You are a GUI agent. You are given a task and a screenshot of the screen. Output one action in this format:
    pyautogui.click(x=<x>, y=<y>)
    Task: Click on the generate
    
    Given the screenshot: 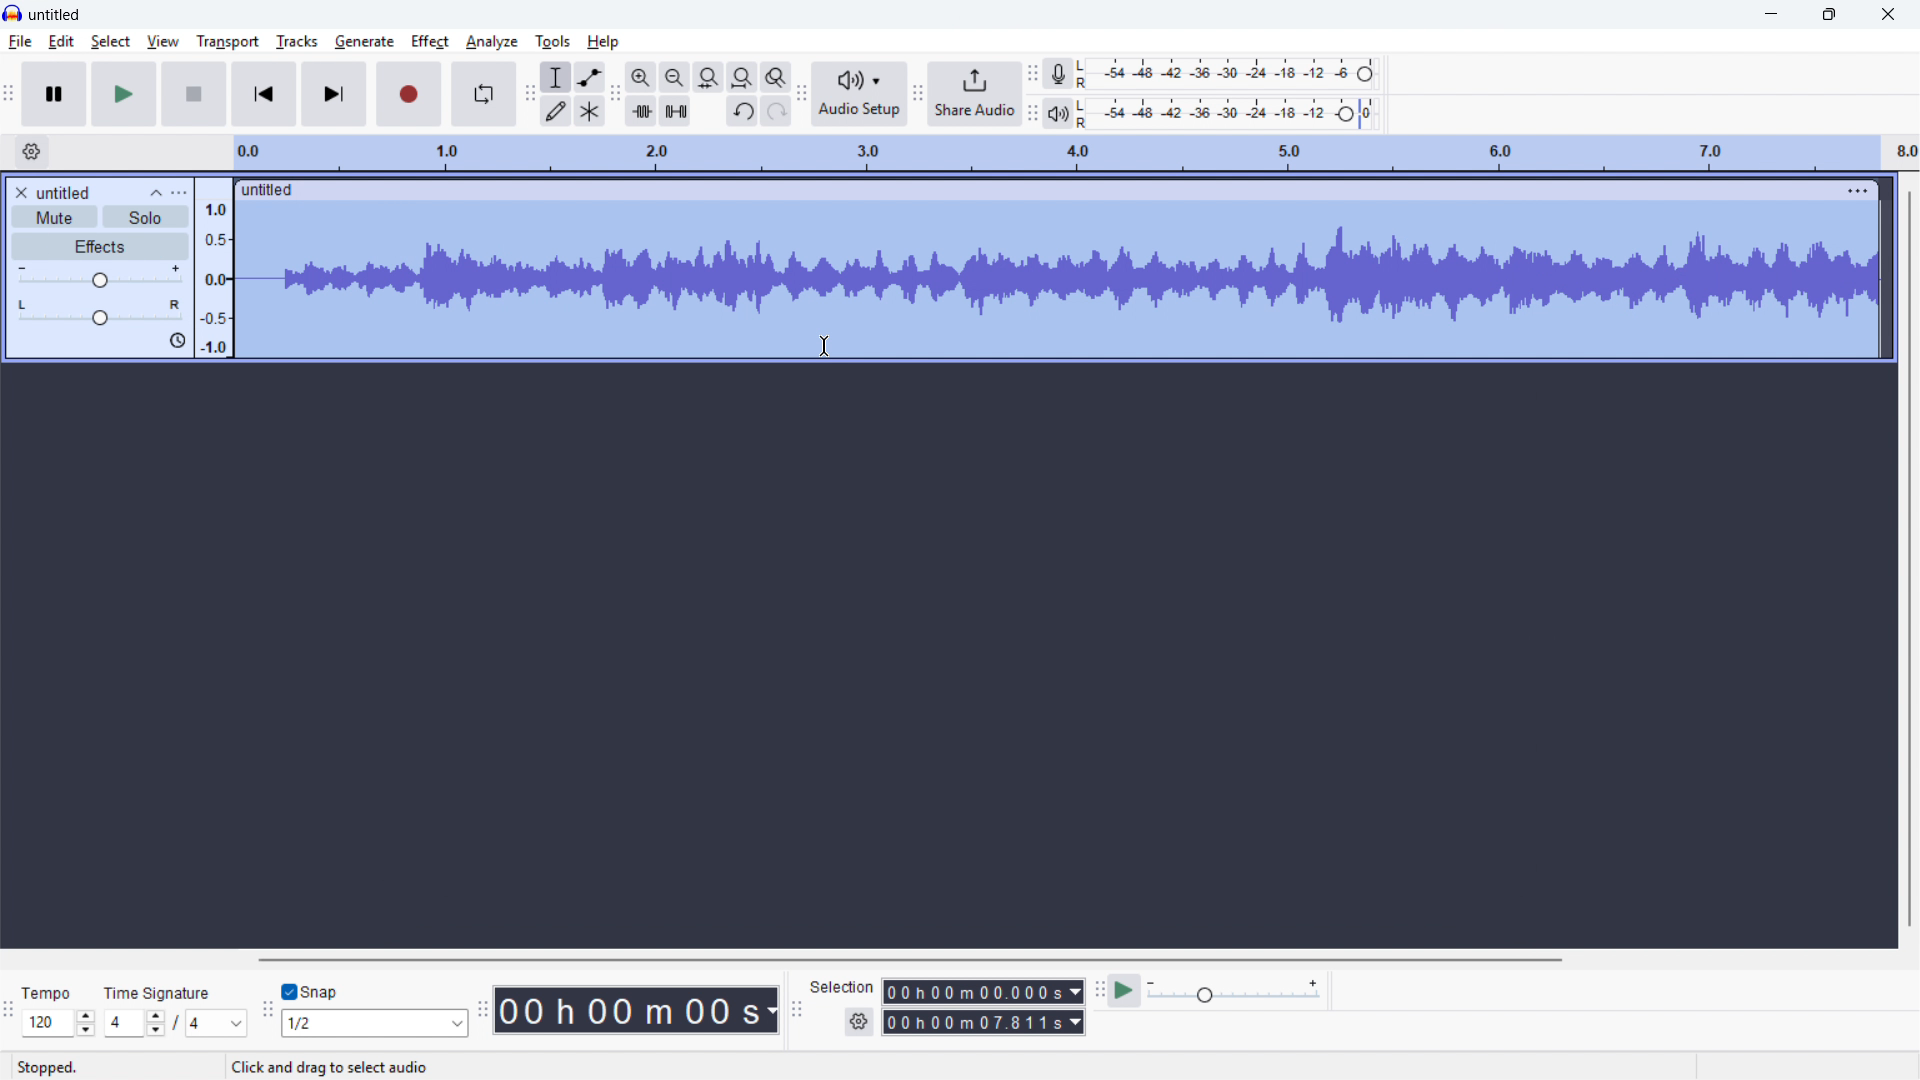 What is the action you would take?
    pyautogui.click(x=364, y=41)
    